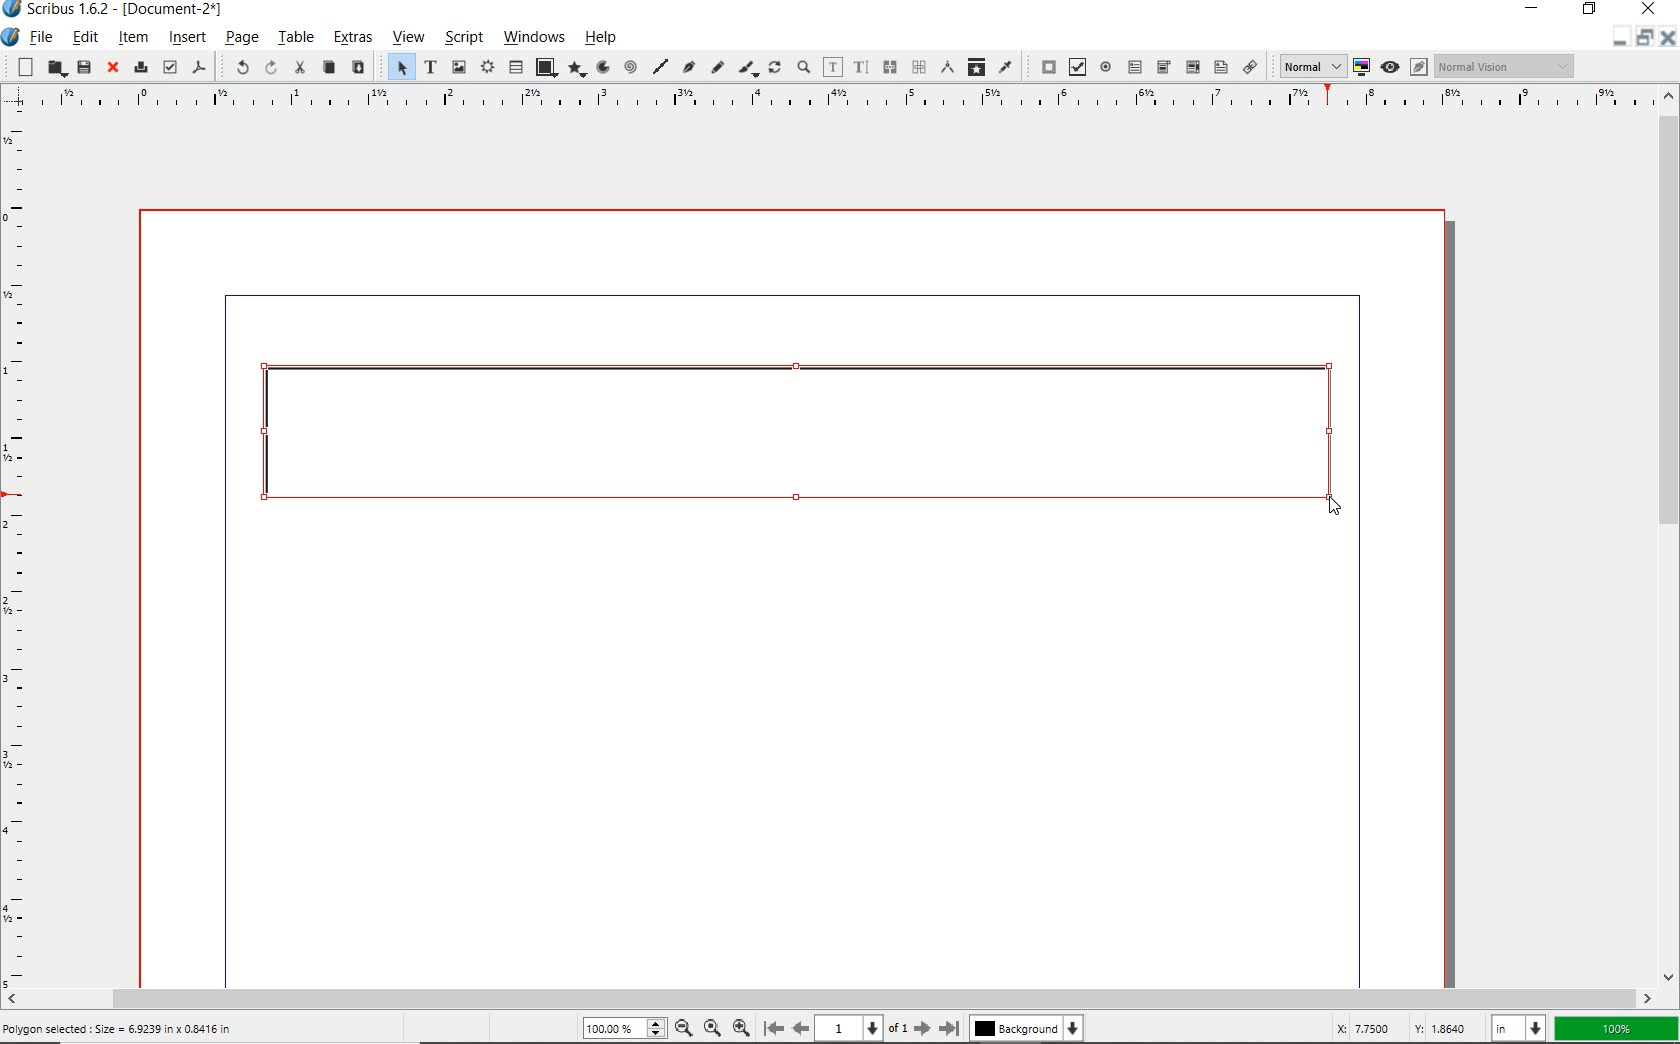 Image resolution: width=1680 pixels, height=1044 pixels. What do you see at coordinates (1670, 39) in the screenshot?
I see `close` at bounding box center [1670, 39].